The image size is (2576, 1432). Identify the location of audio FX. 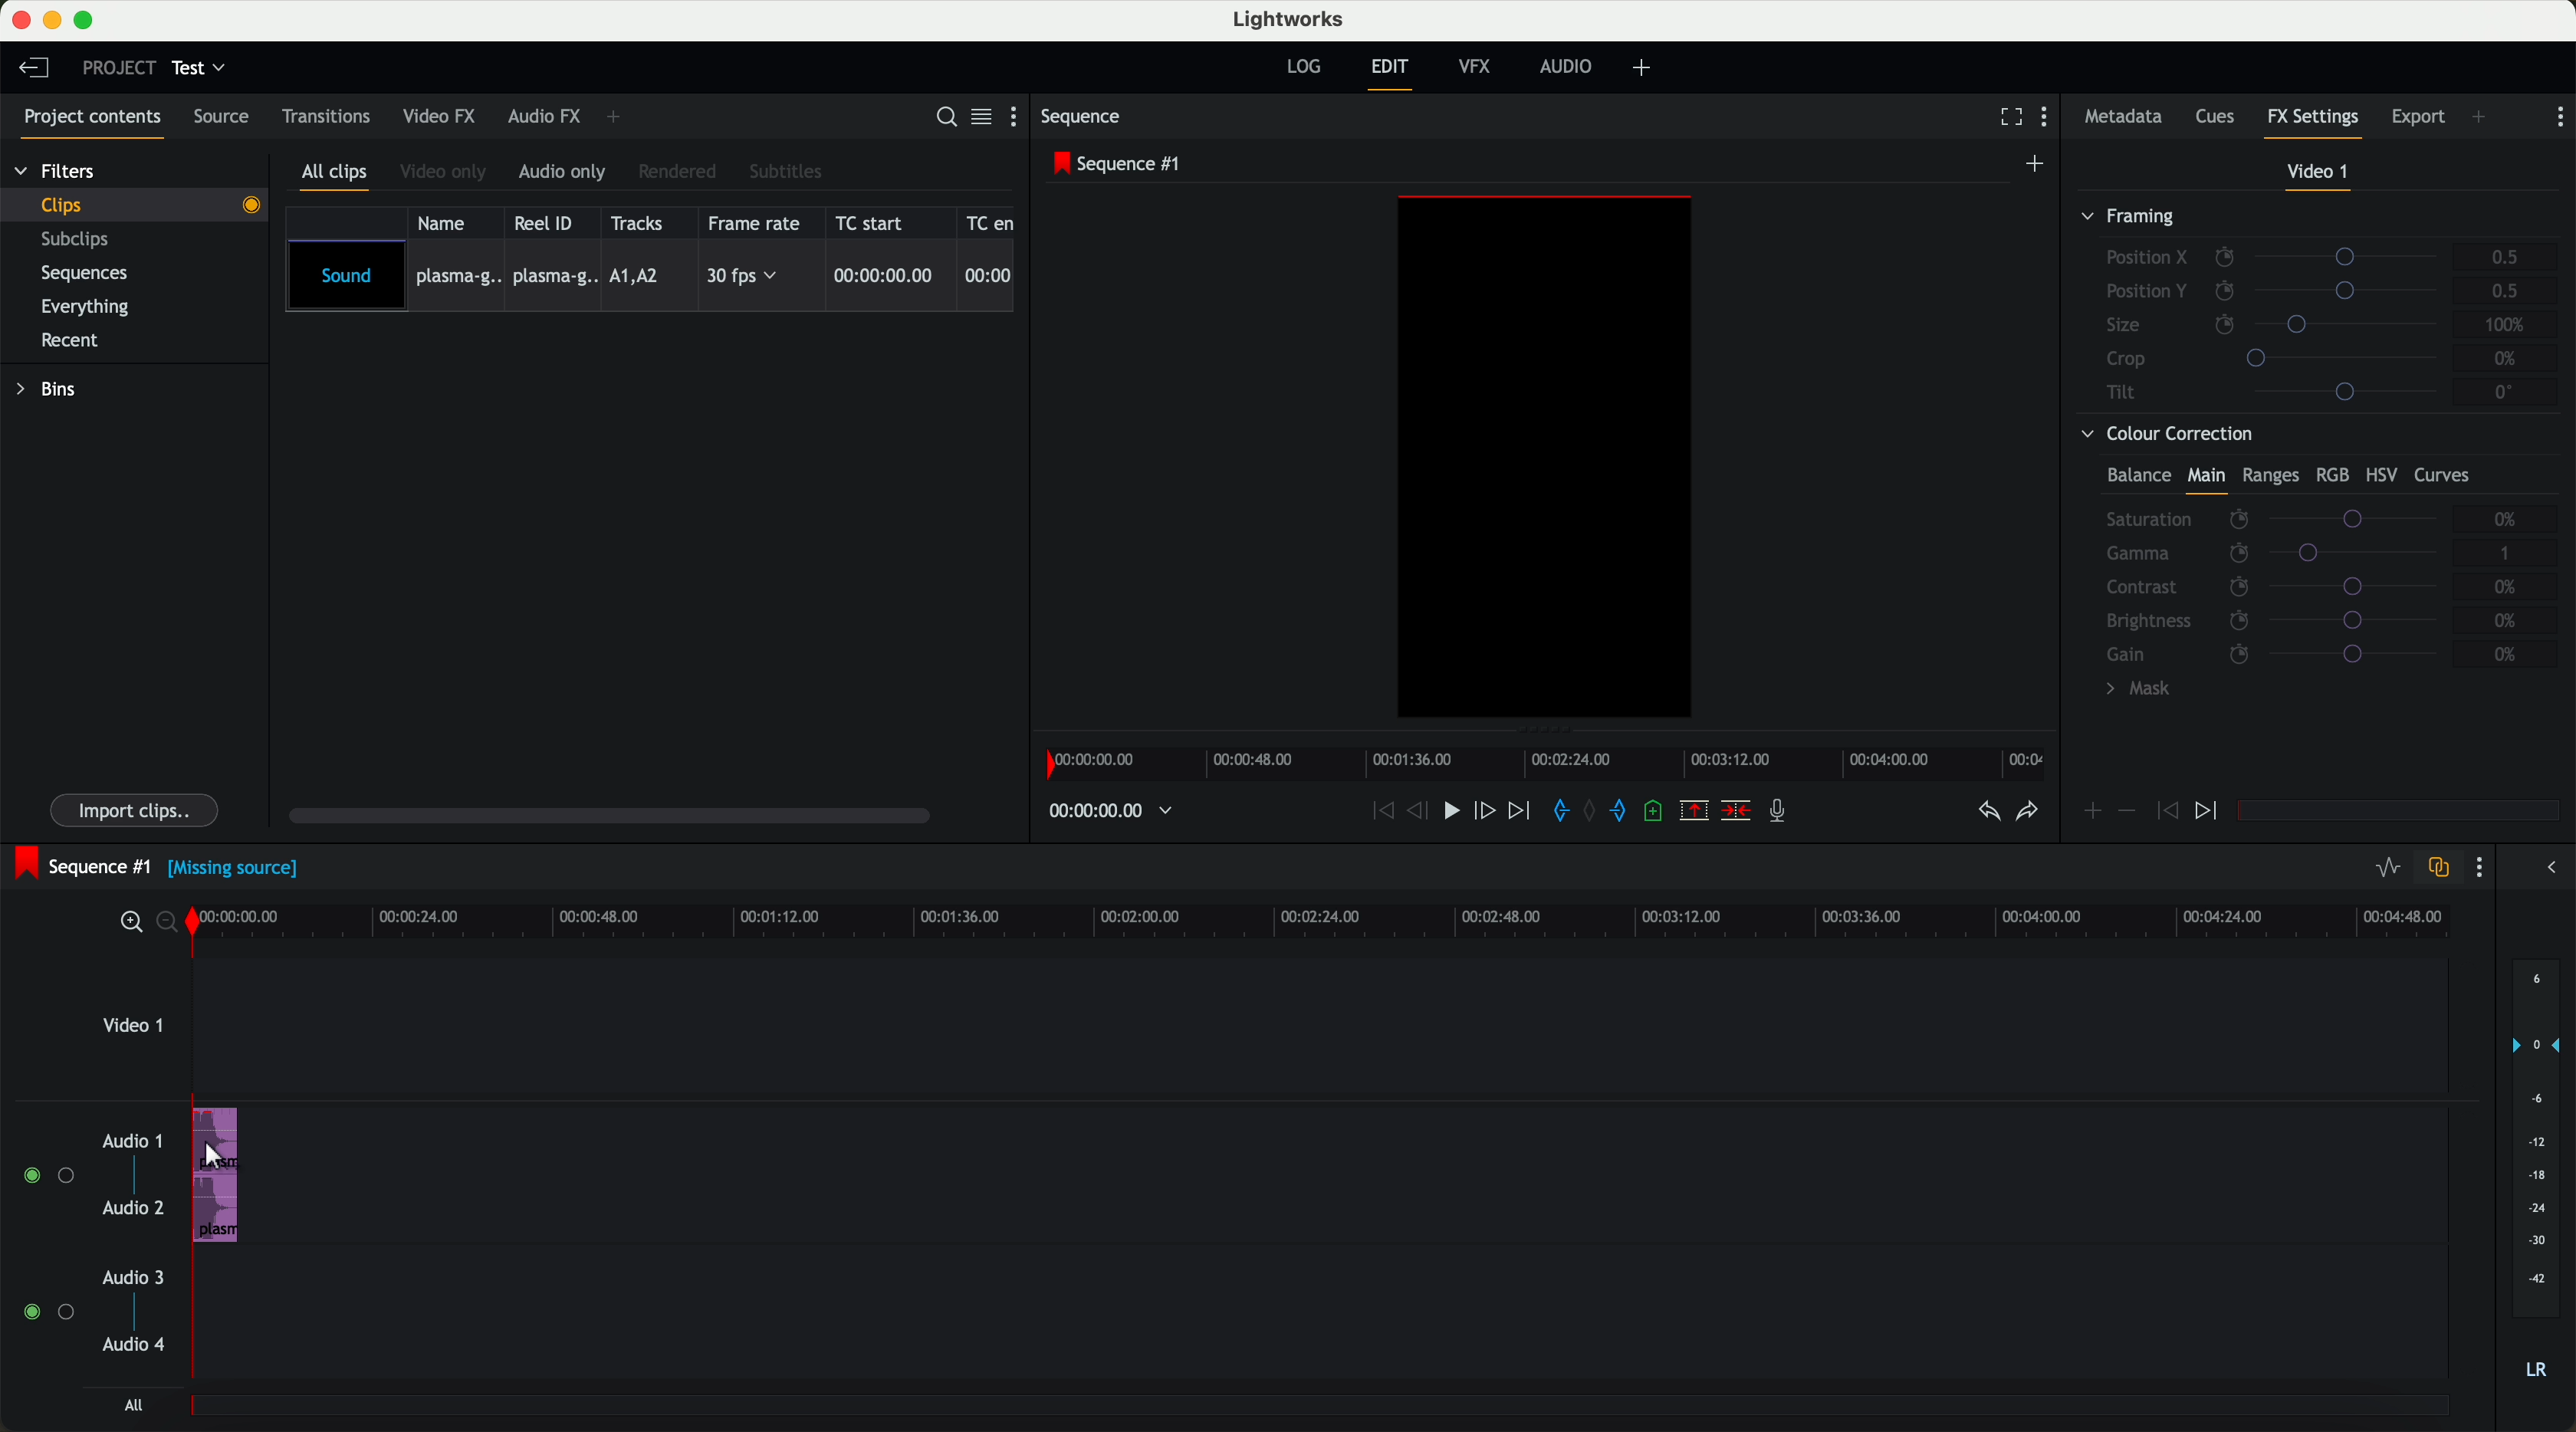
(543, 117).